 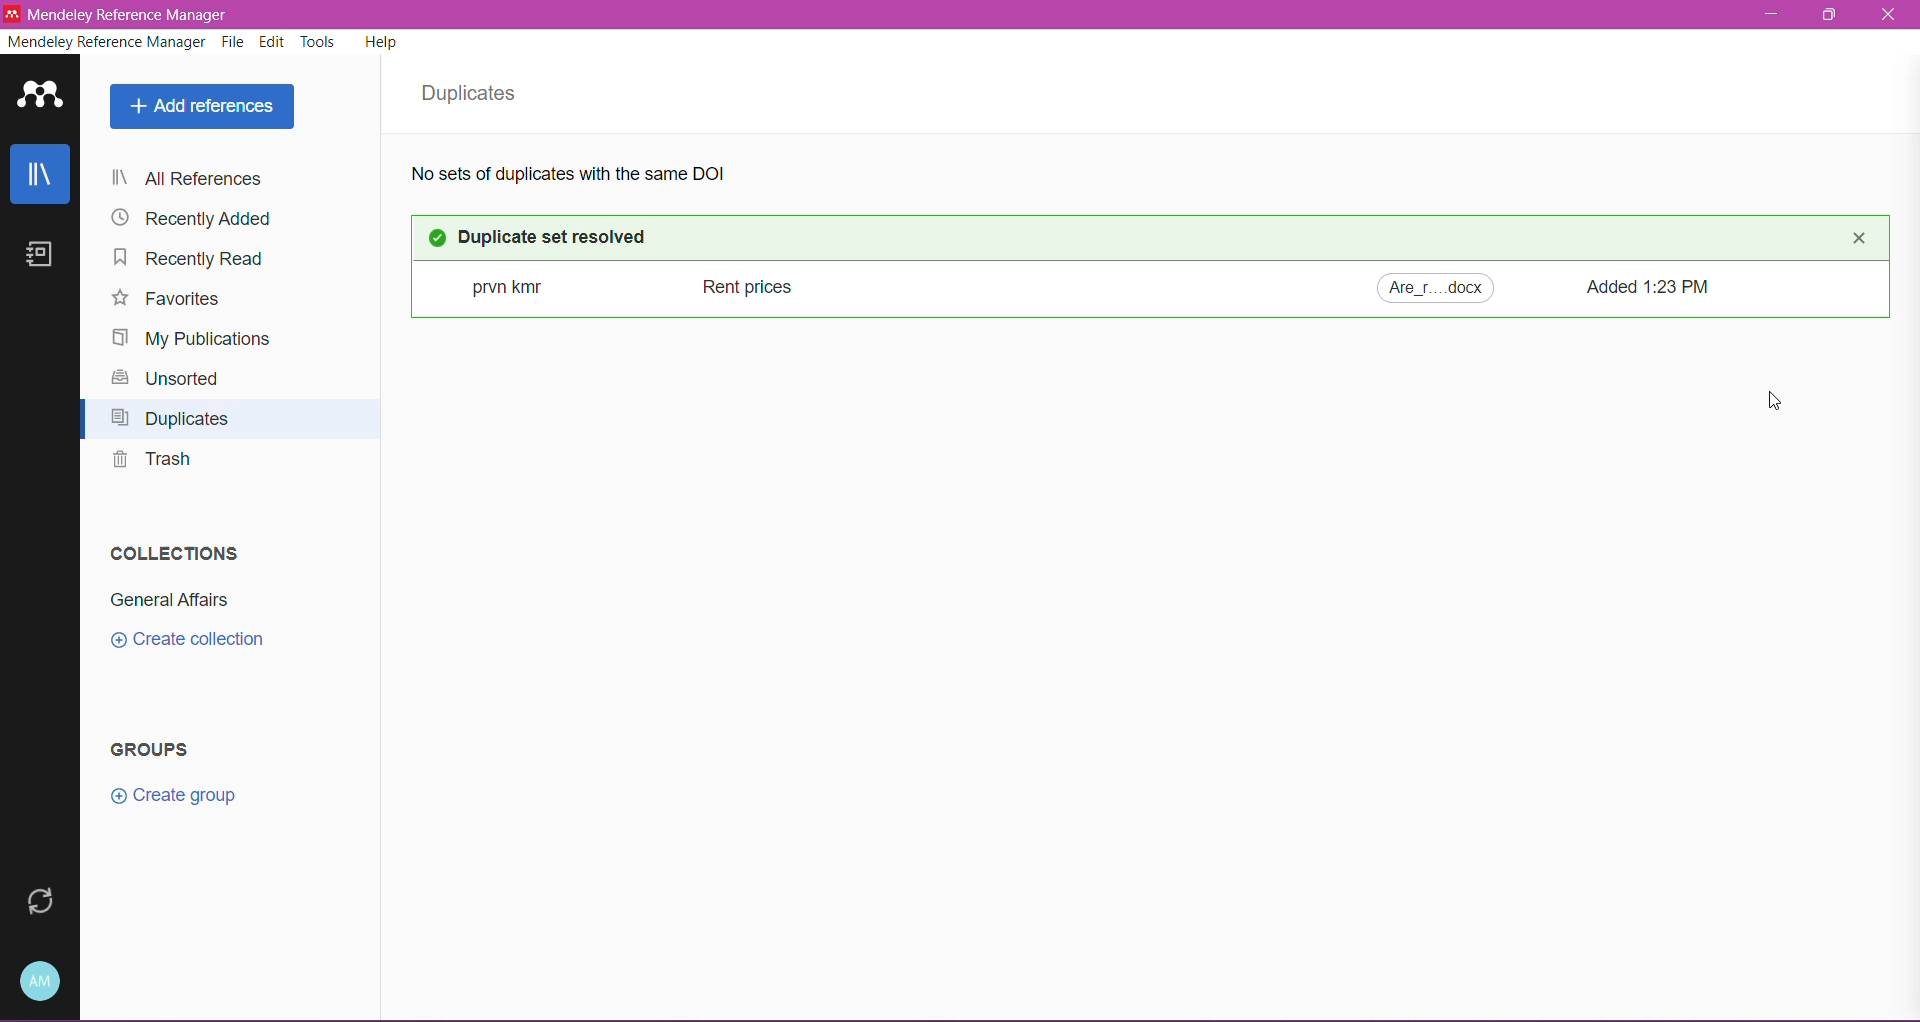 I want to click on All References, so click(x=223, y=180).